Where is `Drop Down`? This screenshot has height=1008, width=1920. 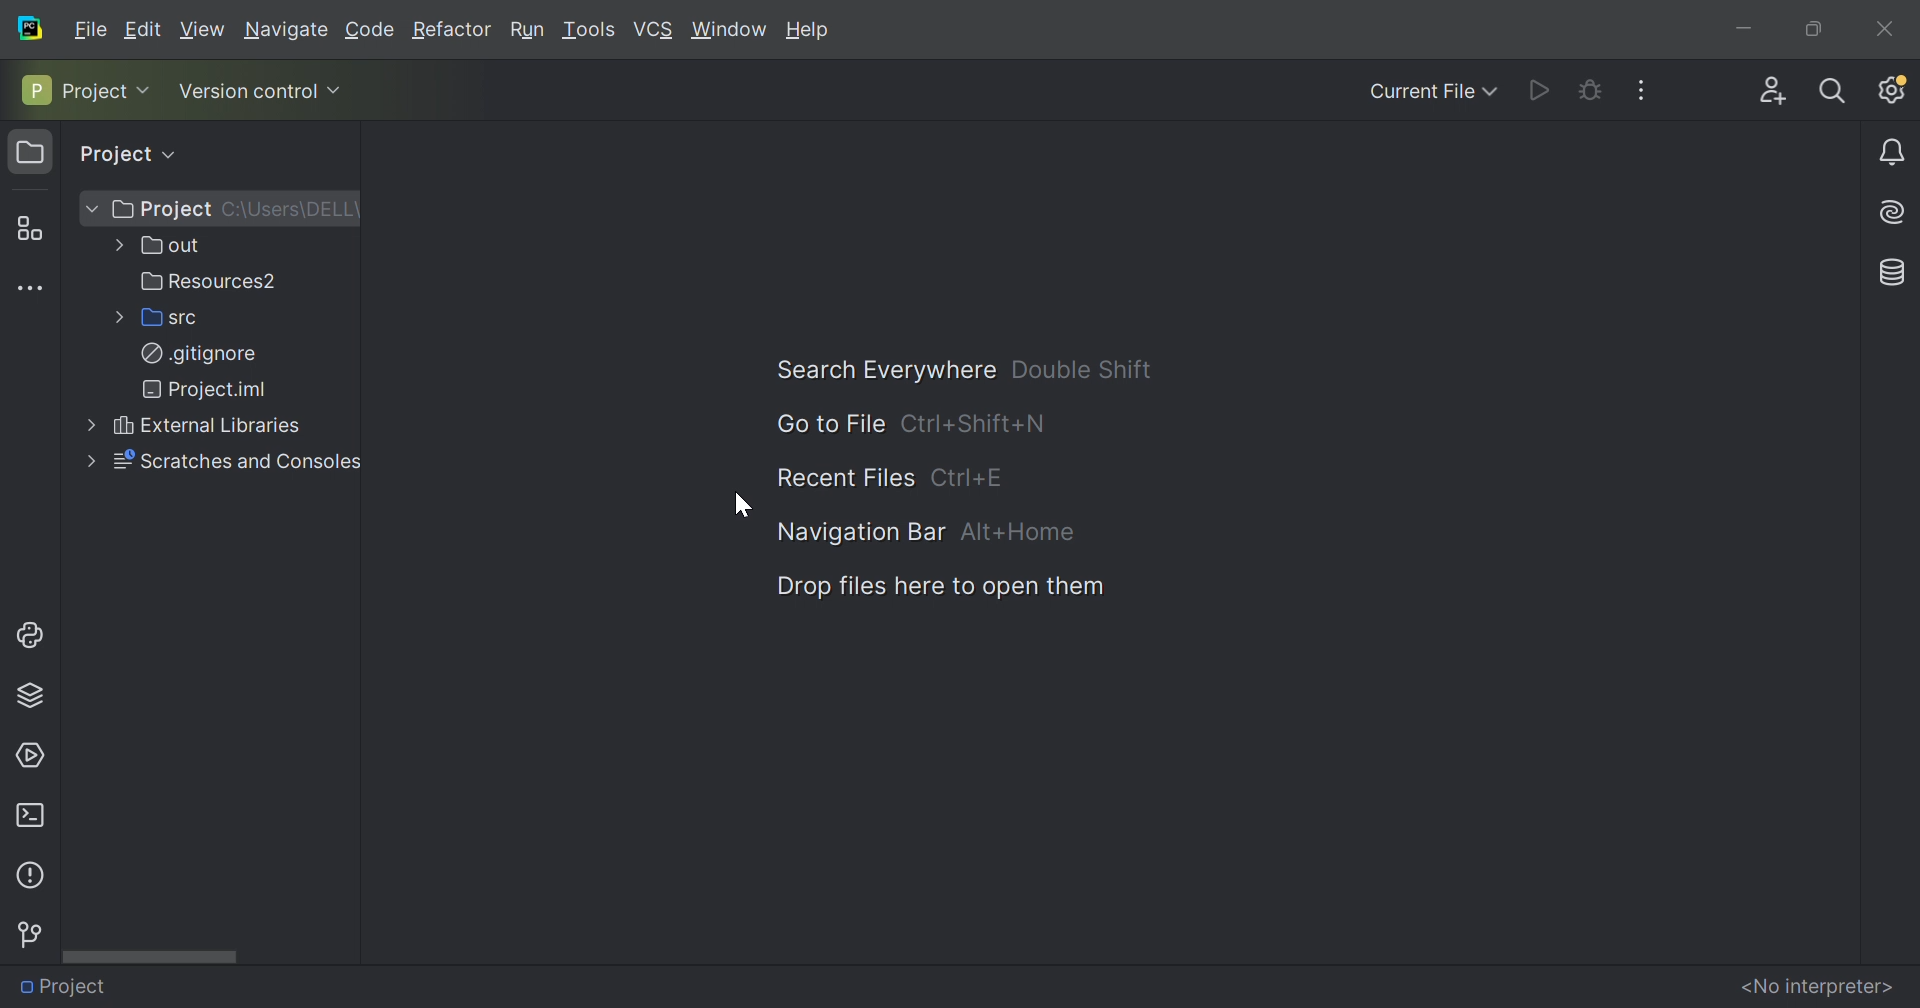 Drop Down is located at coordinates (90, 209).